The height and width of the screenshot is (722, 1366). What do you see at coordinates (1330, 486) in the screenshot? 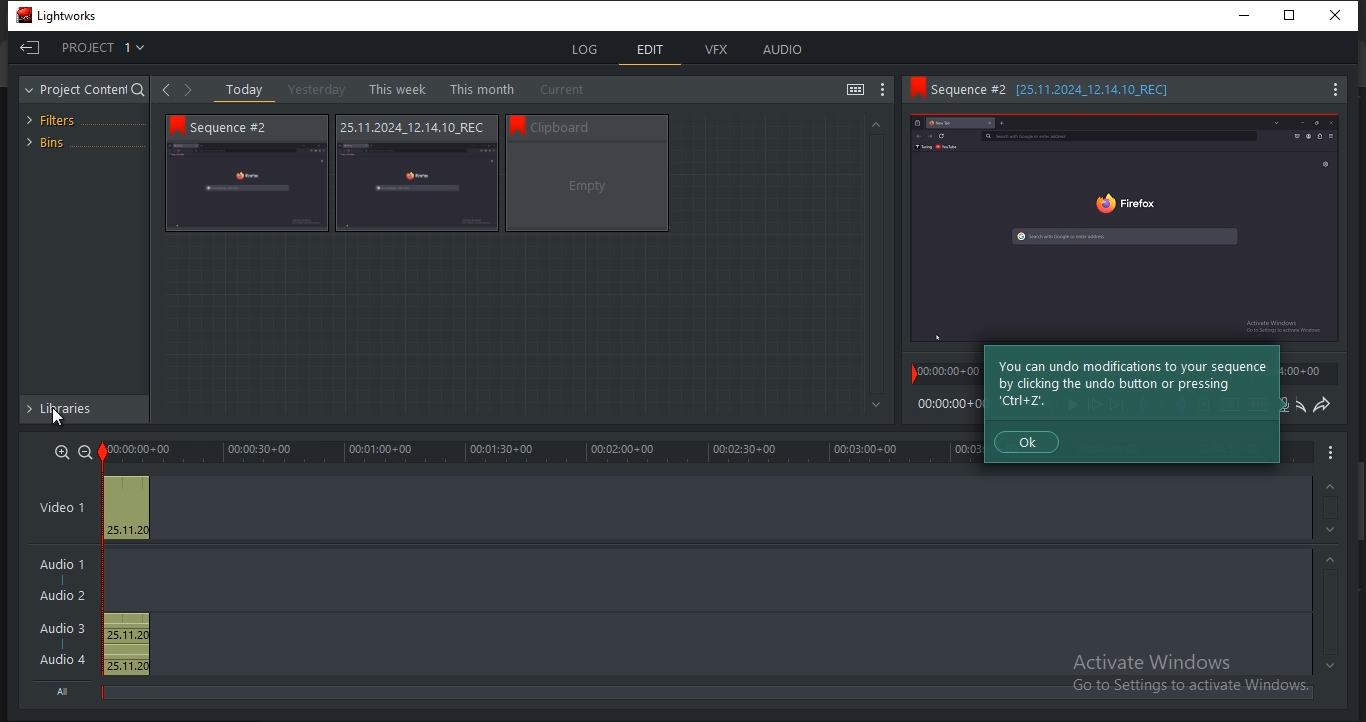
I see `timeline navigation up arrow` at bounding box center [1330, 486].